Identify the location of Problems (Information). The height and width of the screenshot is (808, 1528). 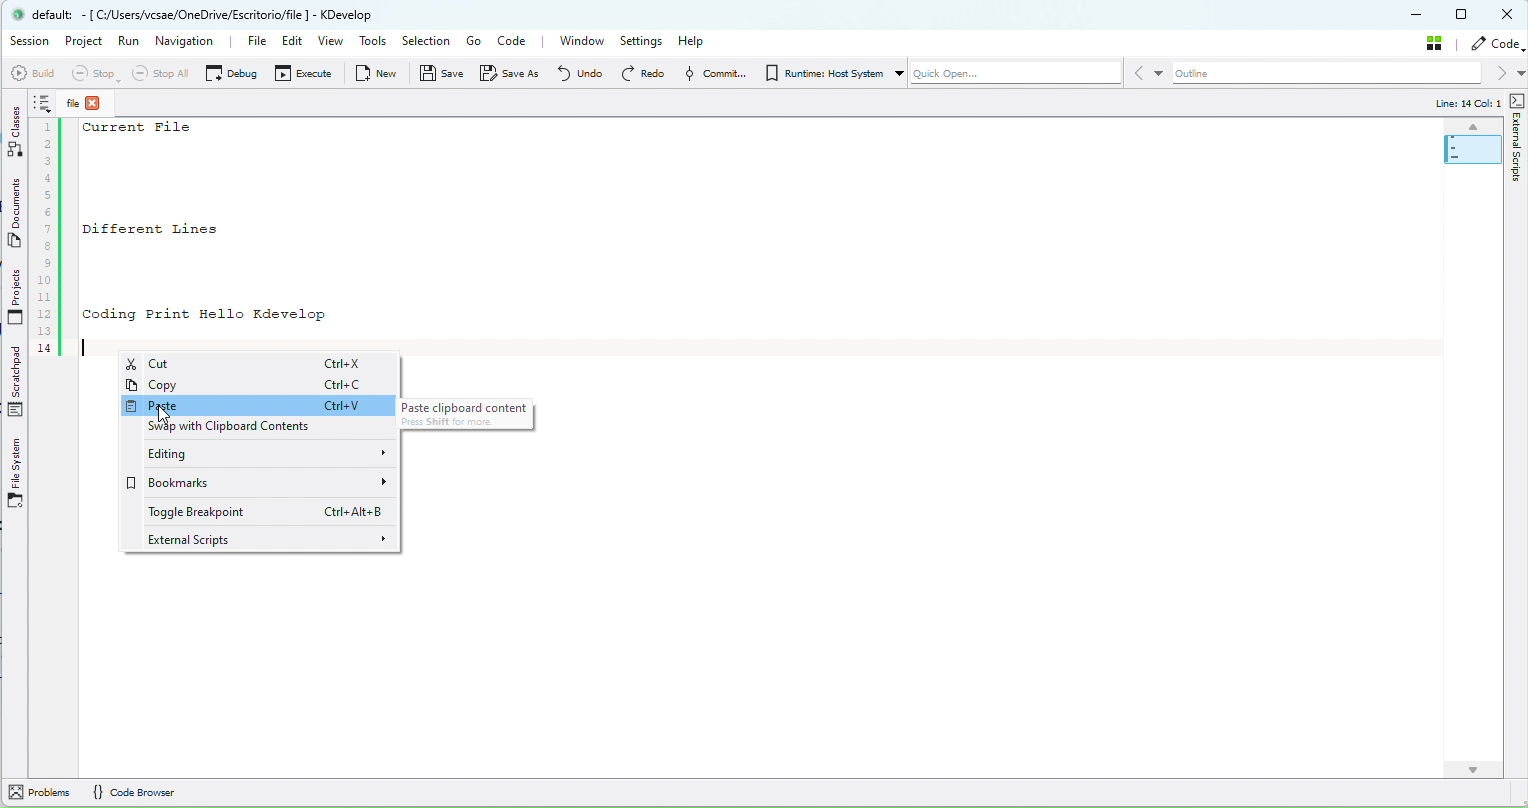
(42, 796).